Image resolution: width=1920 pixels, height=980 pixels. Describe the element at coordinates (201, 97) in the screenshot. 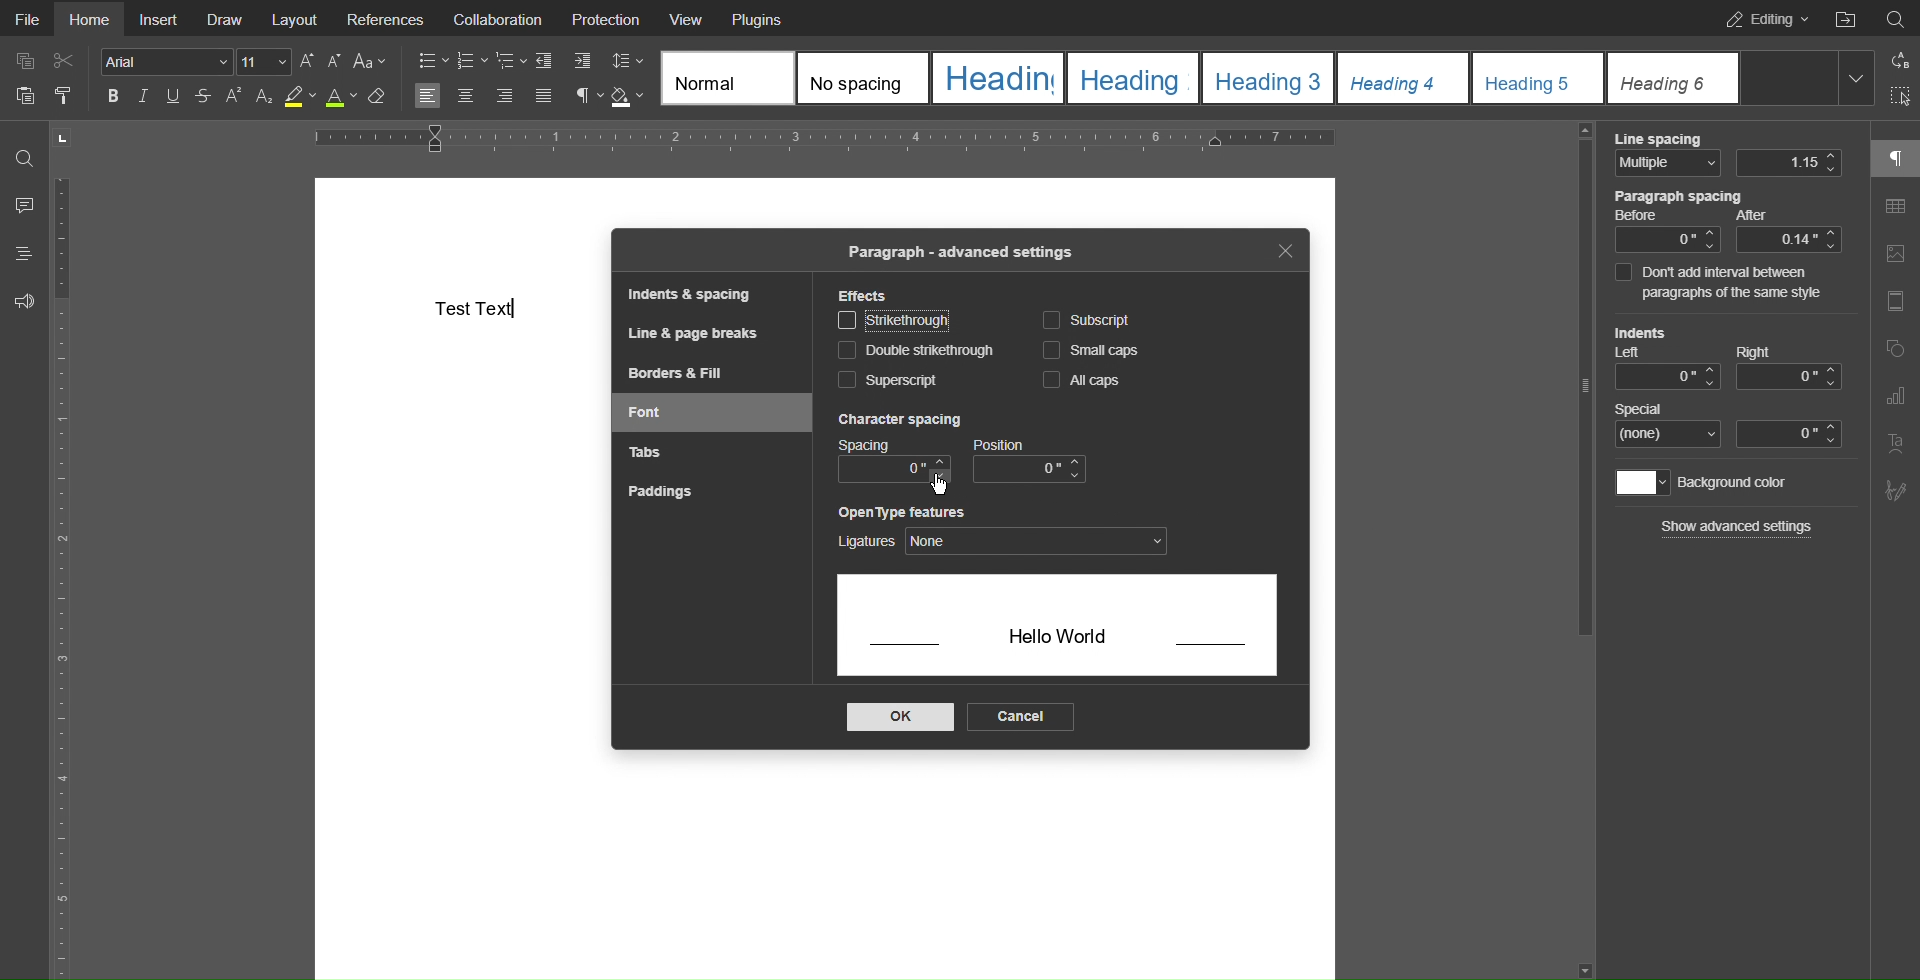

I see `Strikethrough` at that location.